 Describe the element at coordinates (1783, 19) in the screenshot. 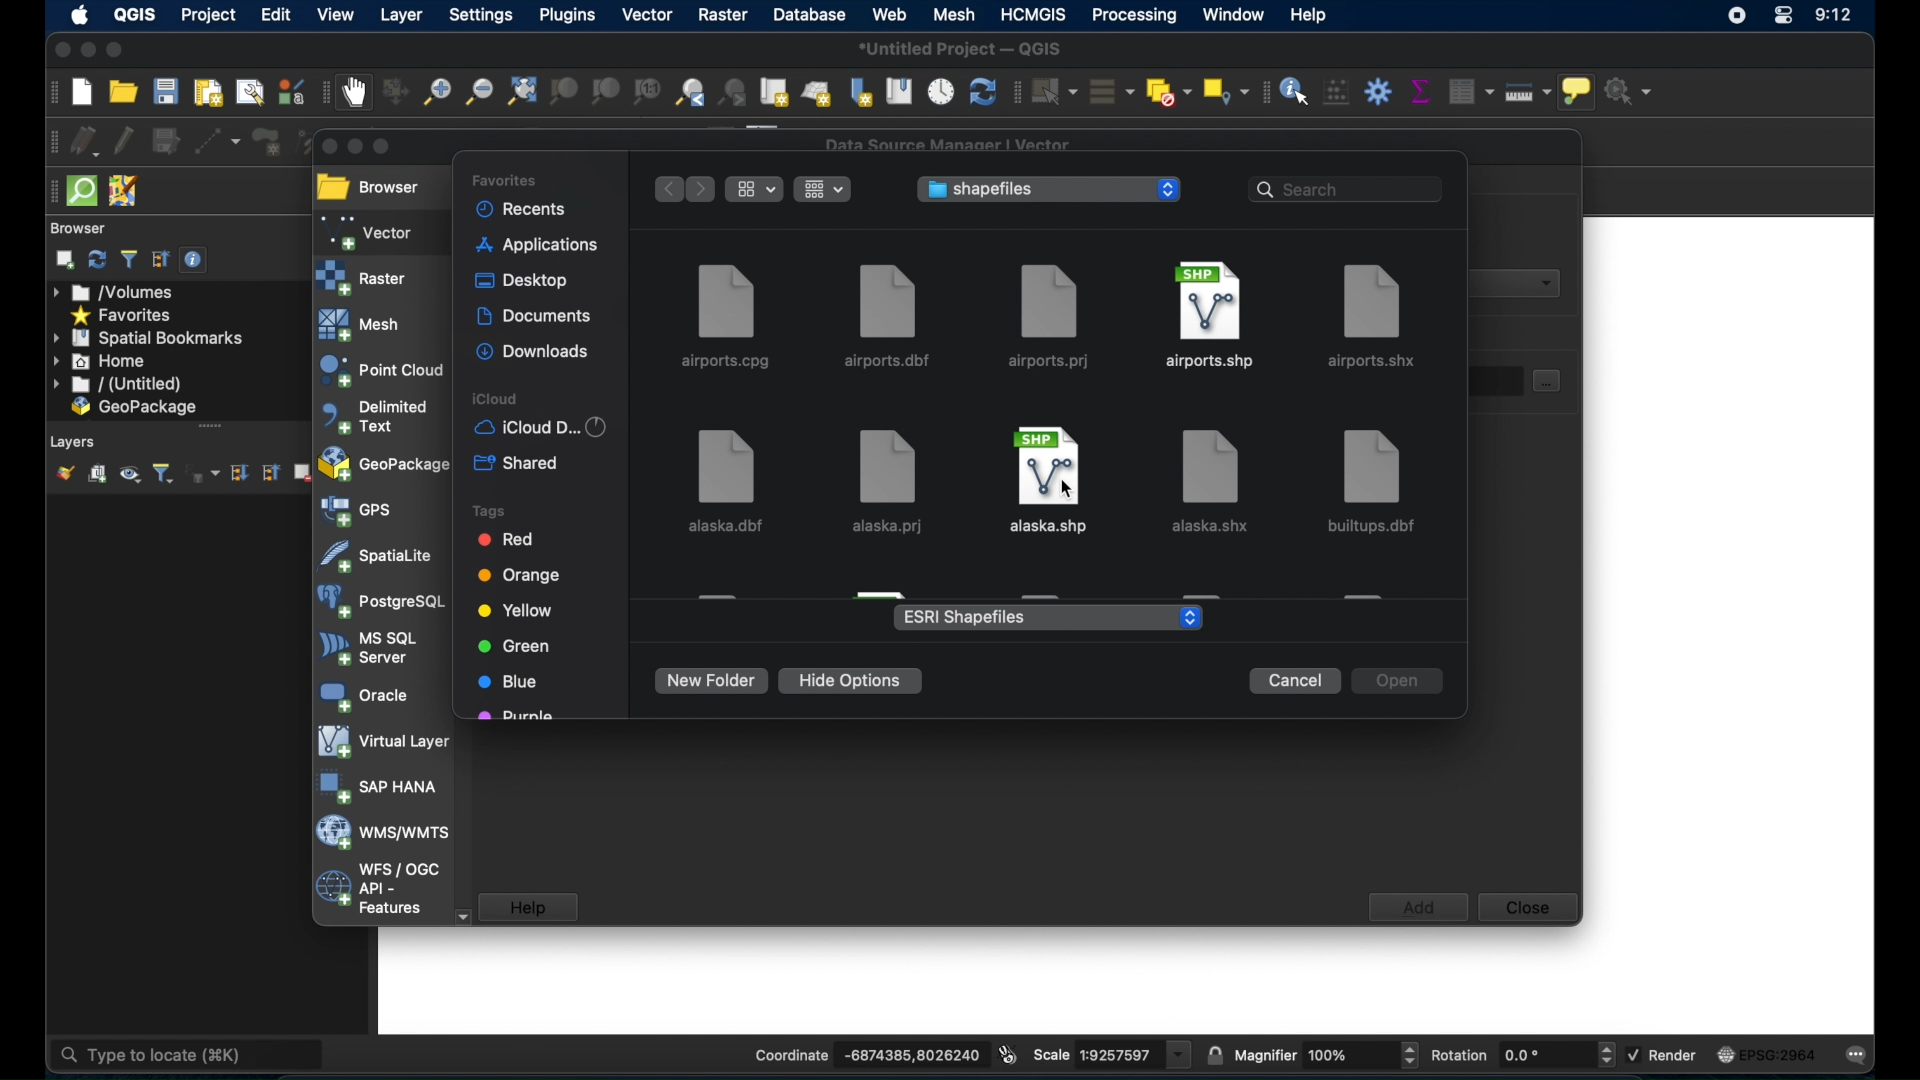

I see `control center` at that location.